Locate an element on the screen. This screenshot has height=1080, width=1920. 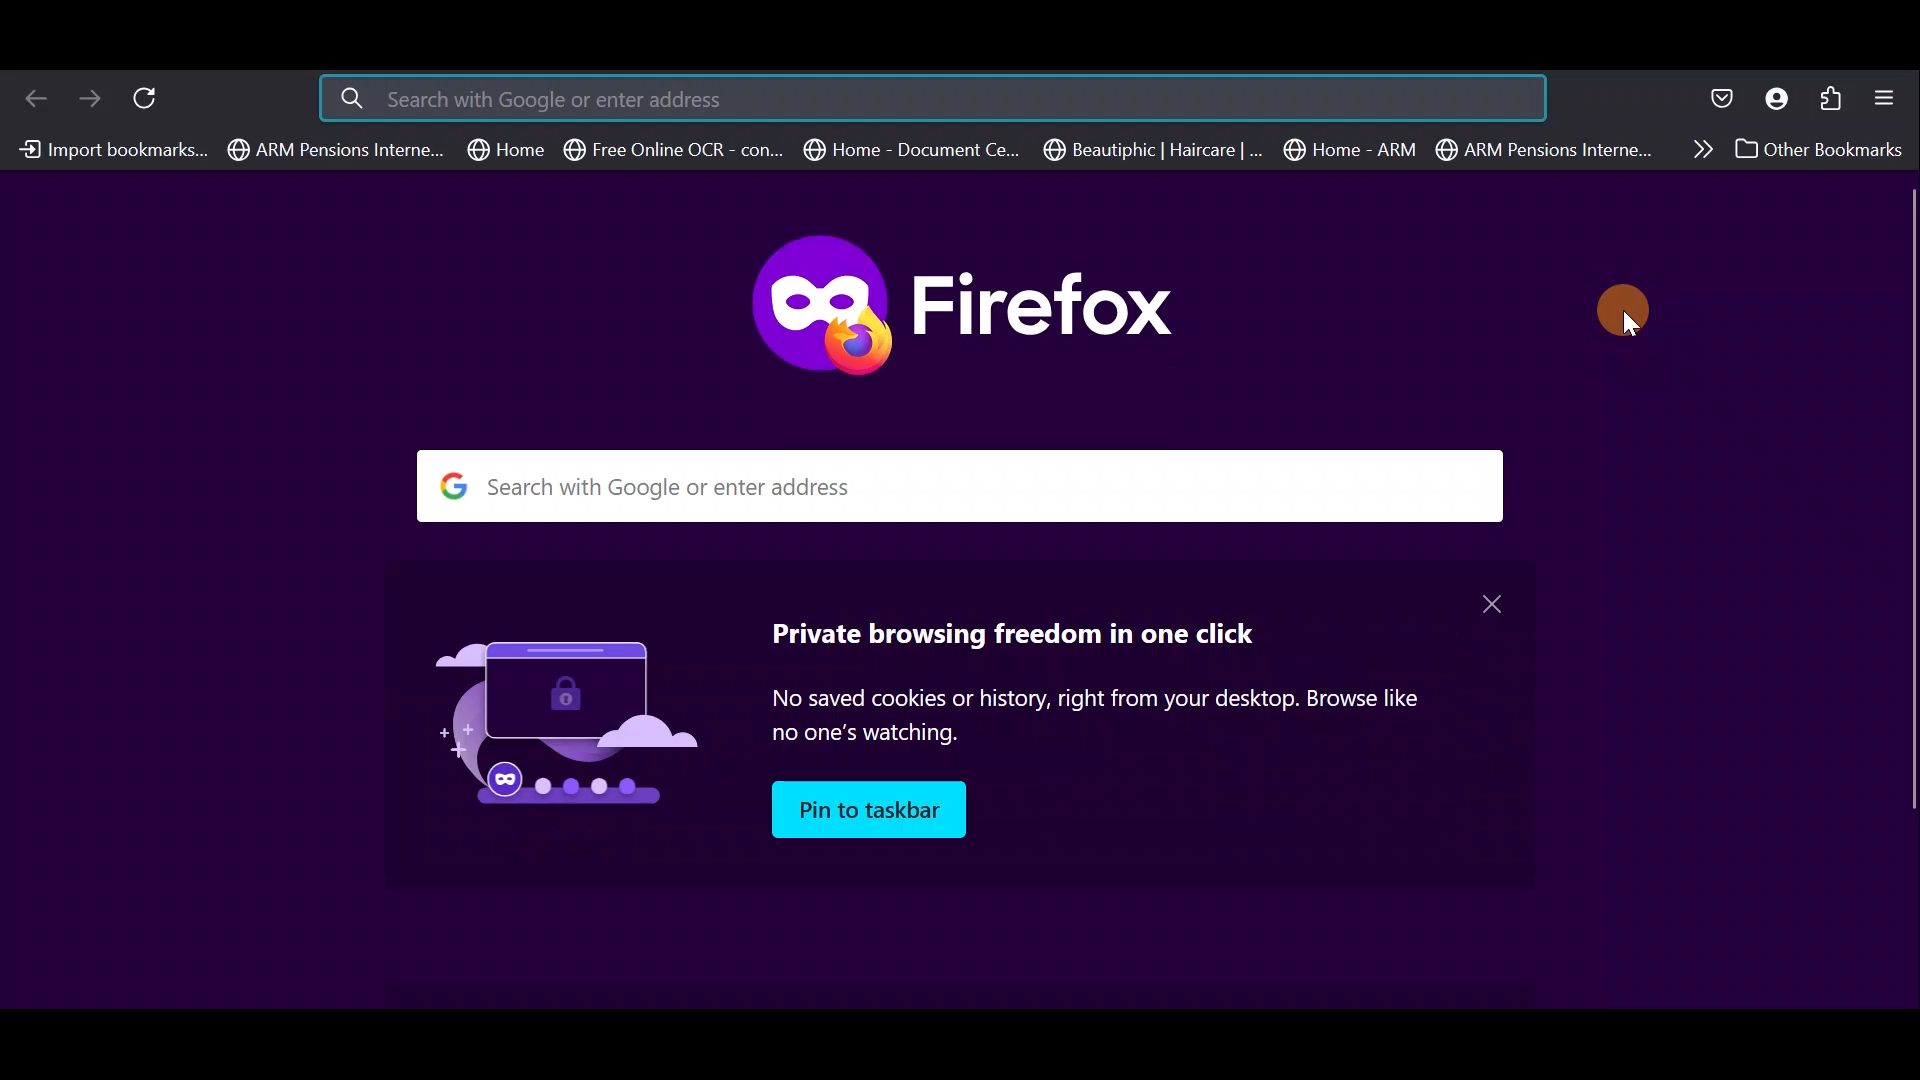
» Home - Document Ce... is located at coordinates (910, 150).